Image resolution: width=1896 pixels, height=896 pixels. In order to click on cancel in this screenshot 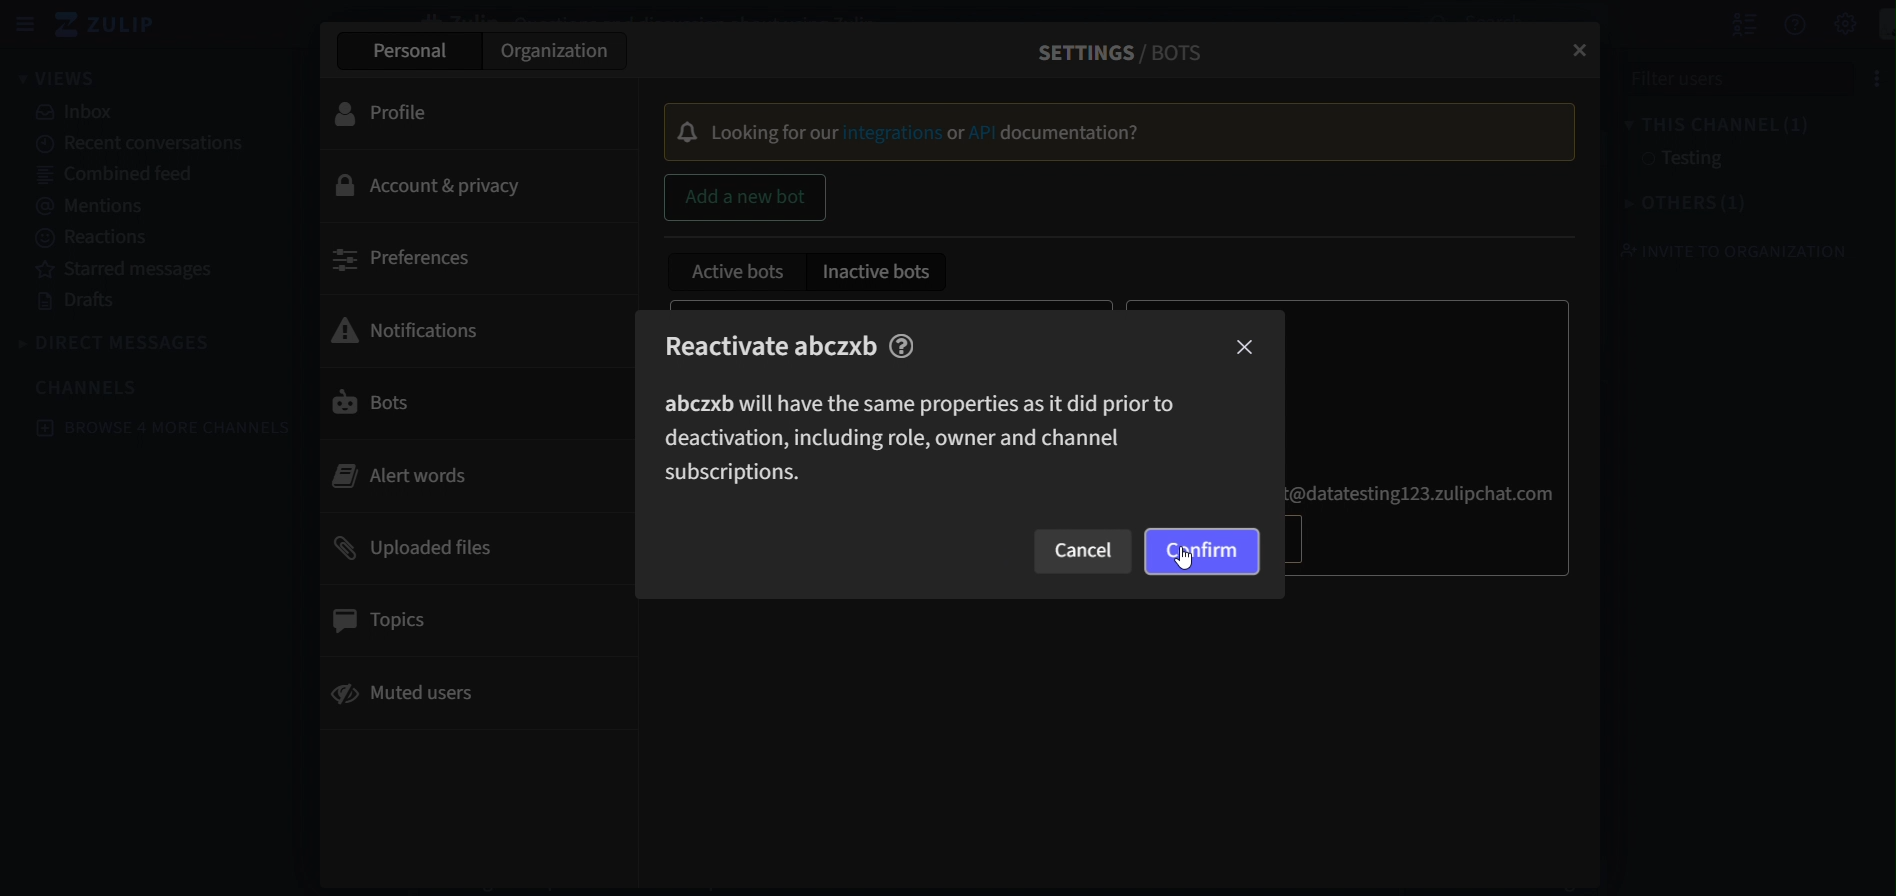, I will do `click(1088, 551)`.